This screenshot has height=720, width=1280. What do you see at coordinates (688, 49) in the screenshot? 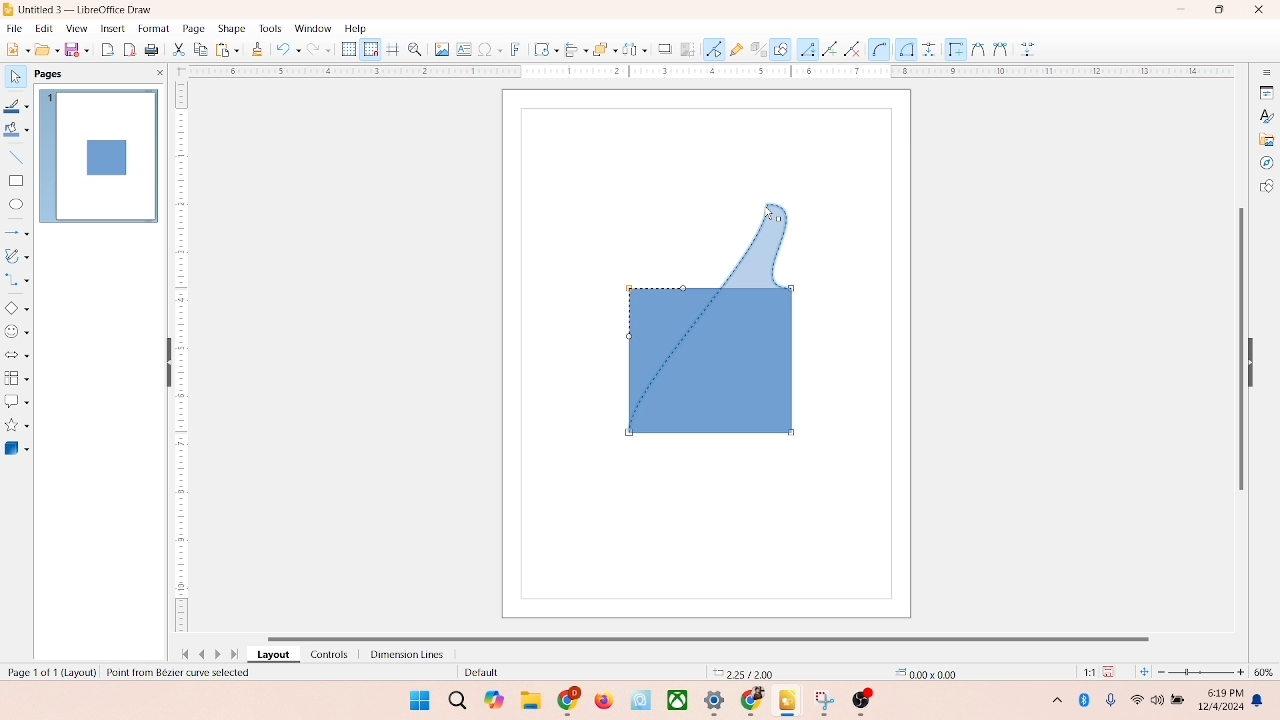
I see `crop image` at bounding box center [688, 49].